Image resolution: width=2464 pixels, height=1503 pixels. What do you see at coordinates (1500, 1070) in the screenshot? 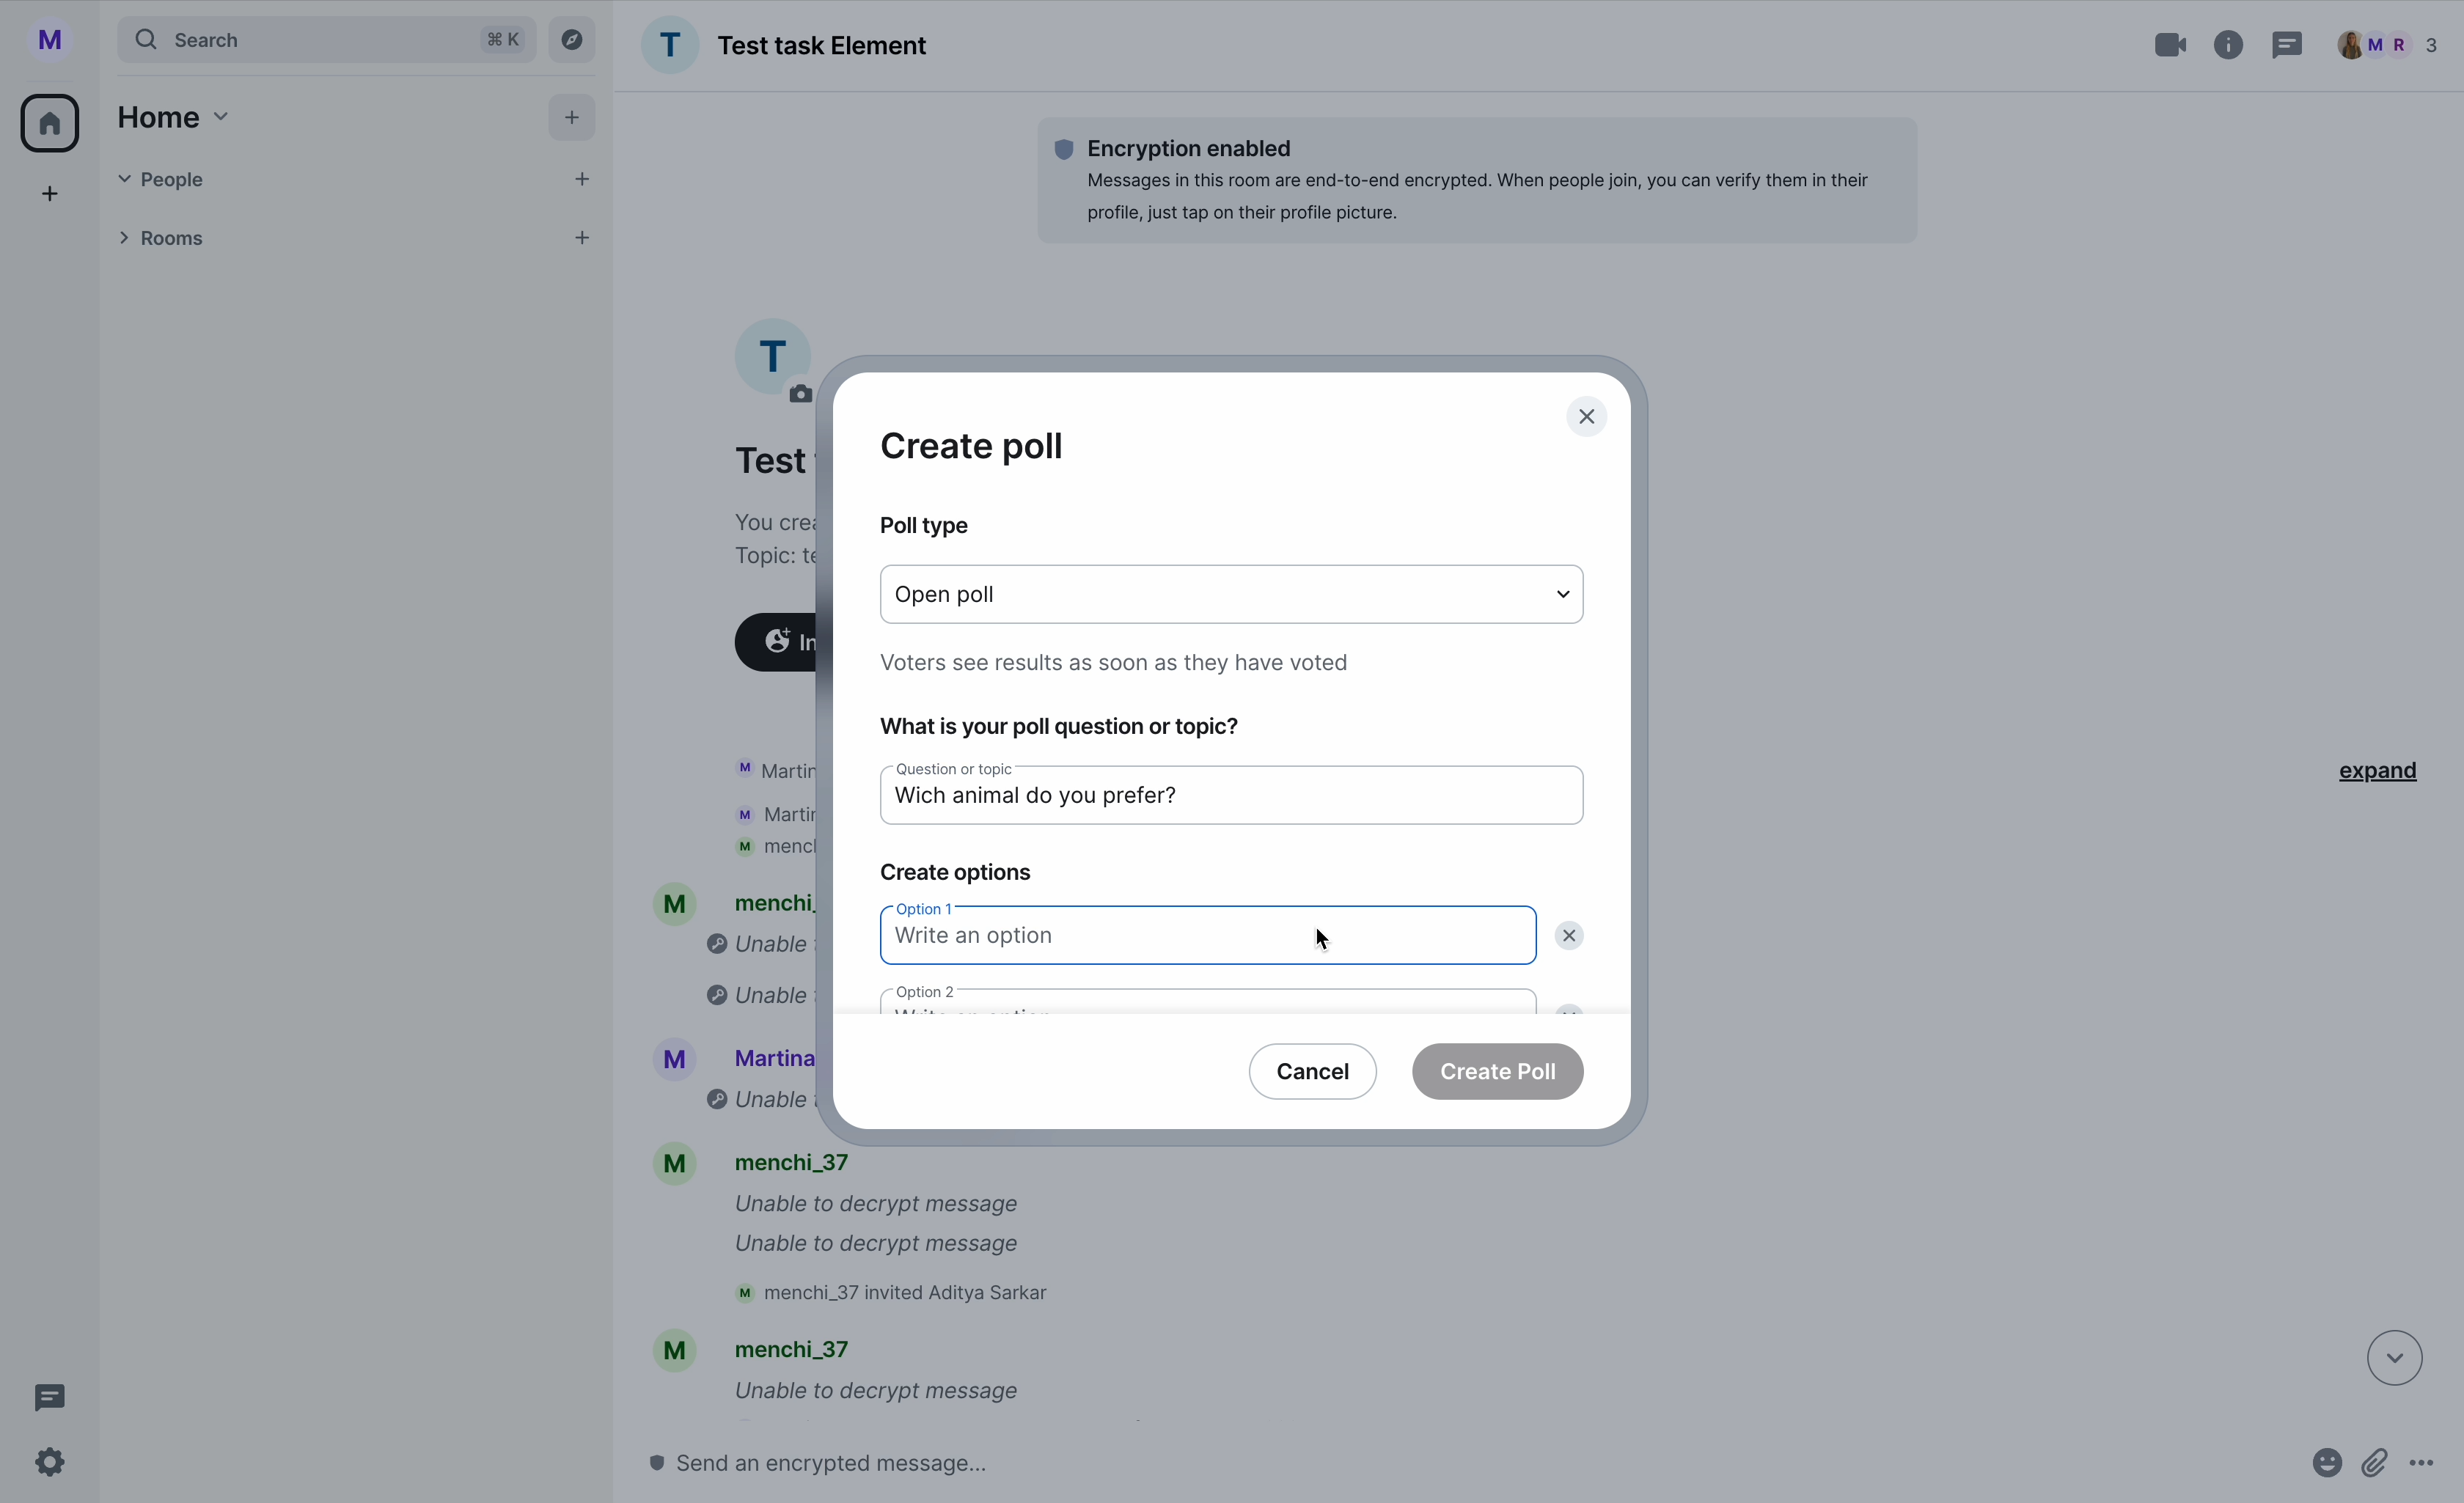
I see `create poll button` at bounding box center [1500, 1070].